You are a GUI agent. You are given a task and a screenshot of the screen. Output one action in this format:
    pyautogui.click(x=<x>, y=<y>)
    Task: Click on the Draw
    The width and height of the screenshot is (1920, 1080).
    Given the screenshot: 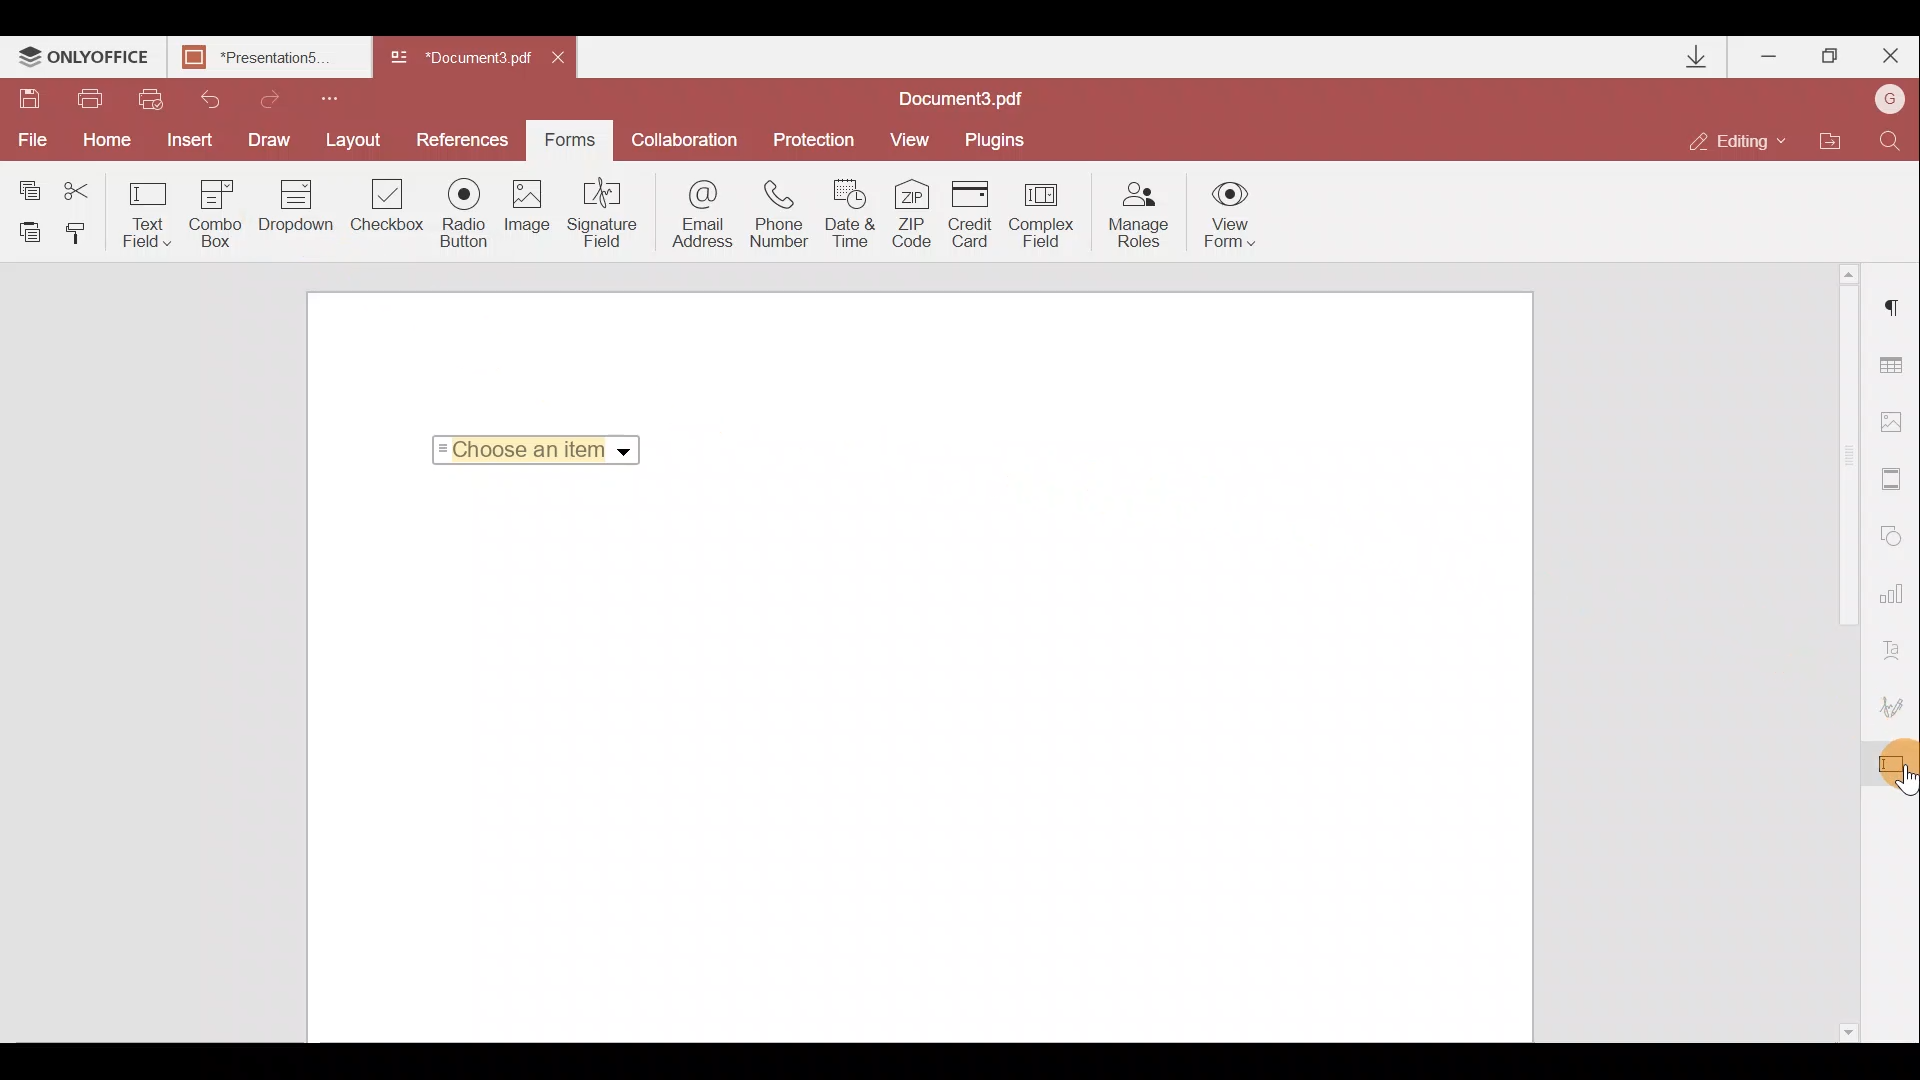 What is the action you would take?
    pyautogui.click(x=274, y=140)
    